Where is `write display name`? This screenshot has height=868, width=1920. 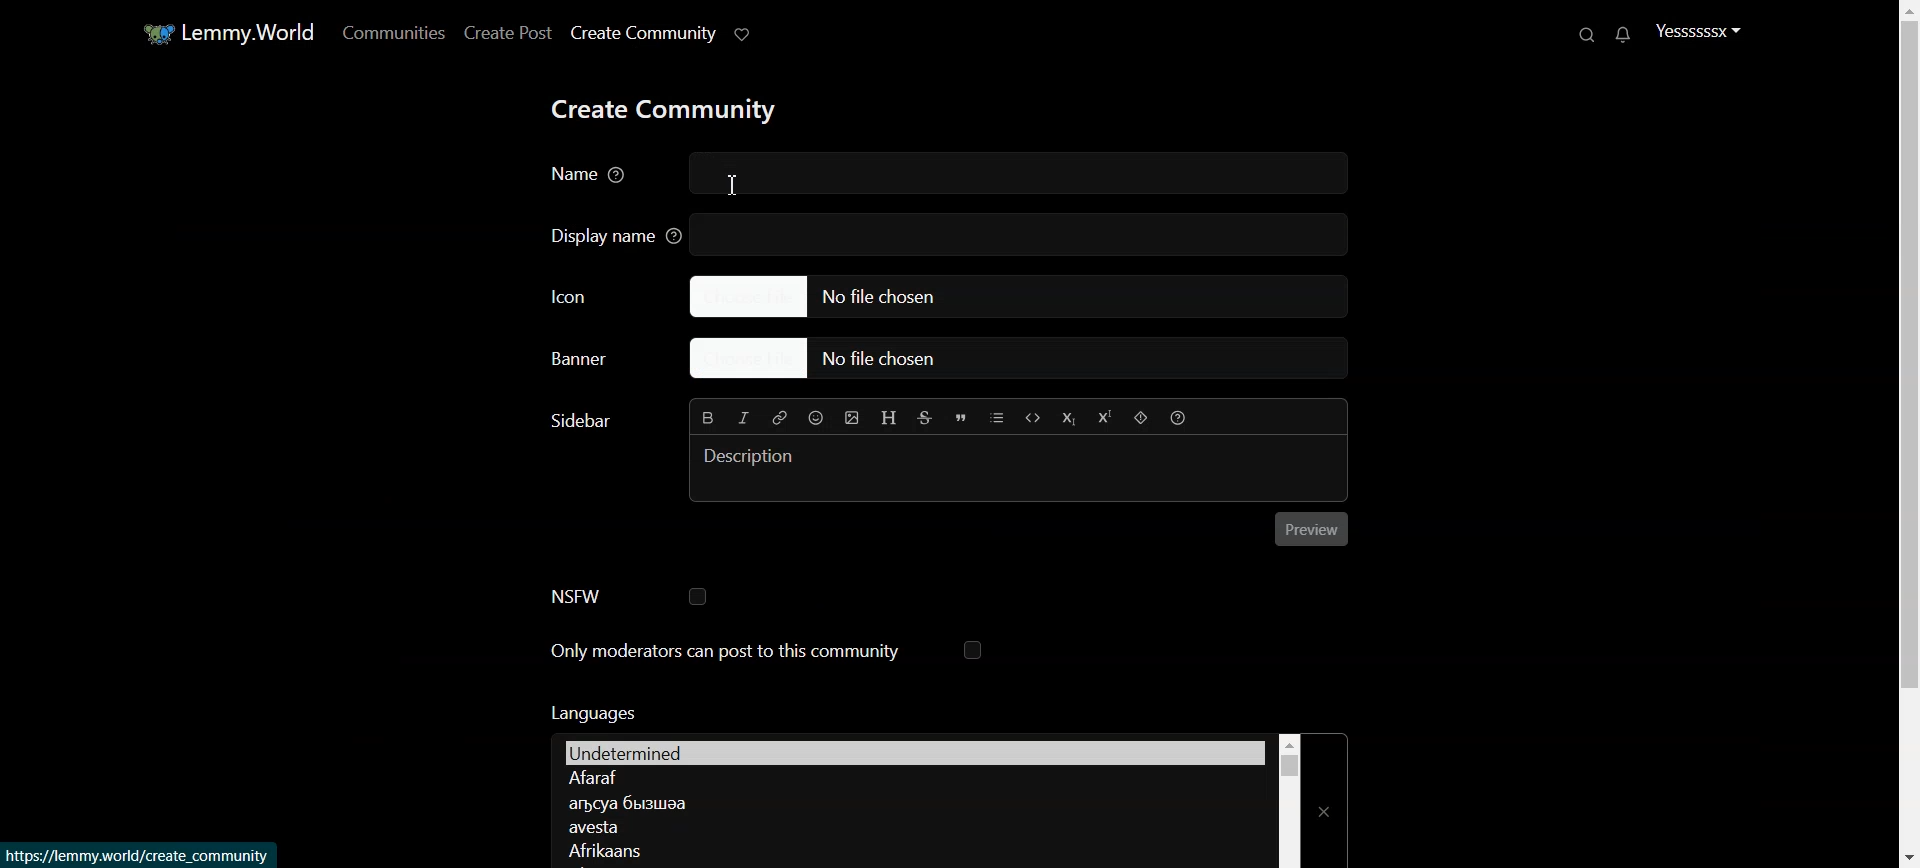 write display name is located at coordinates (1036, 239).